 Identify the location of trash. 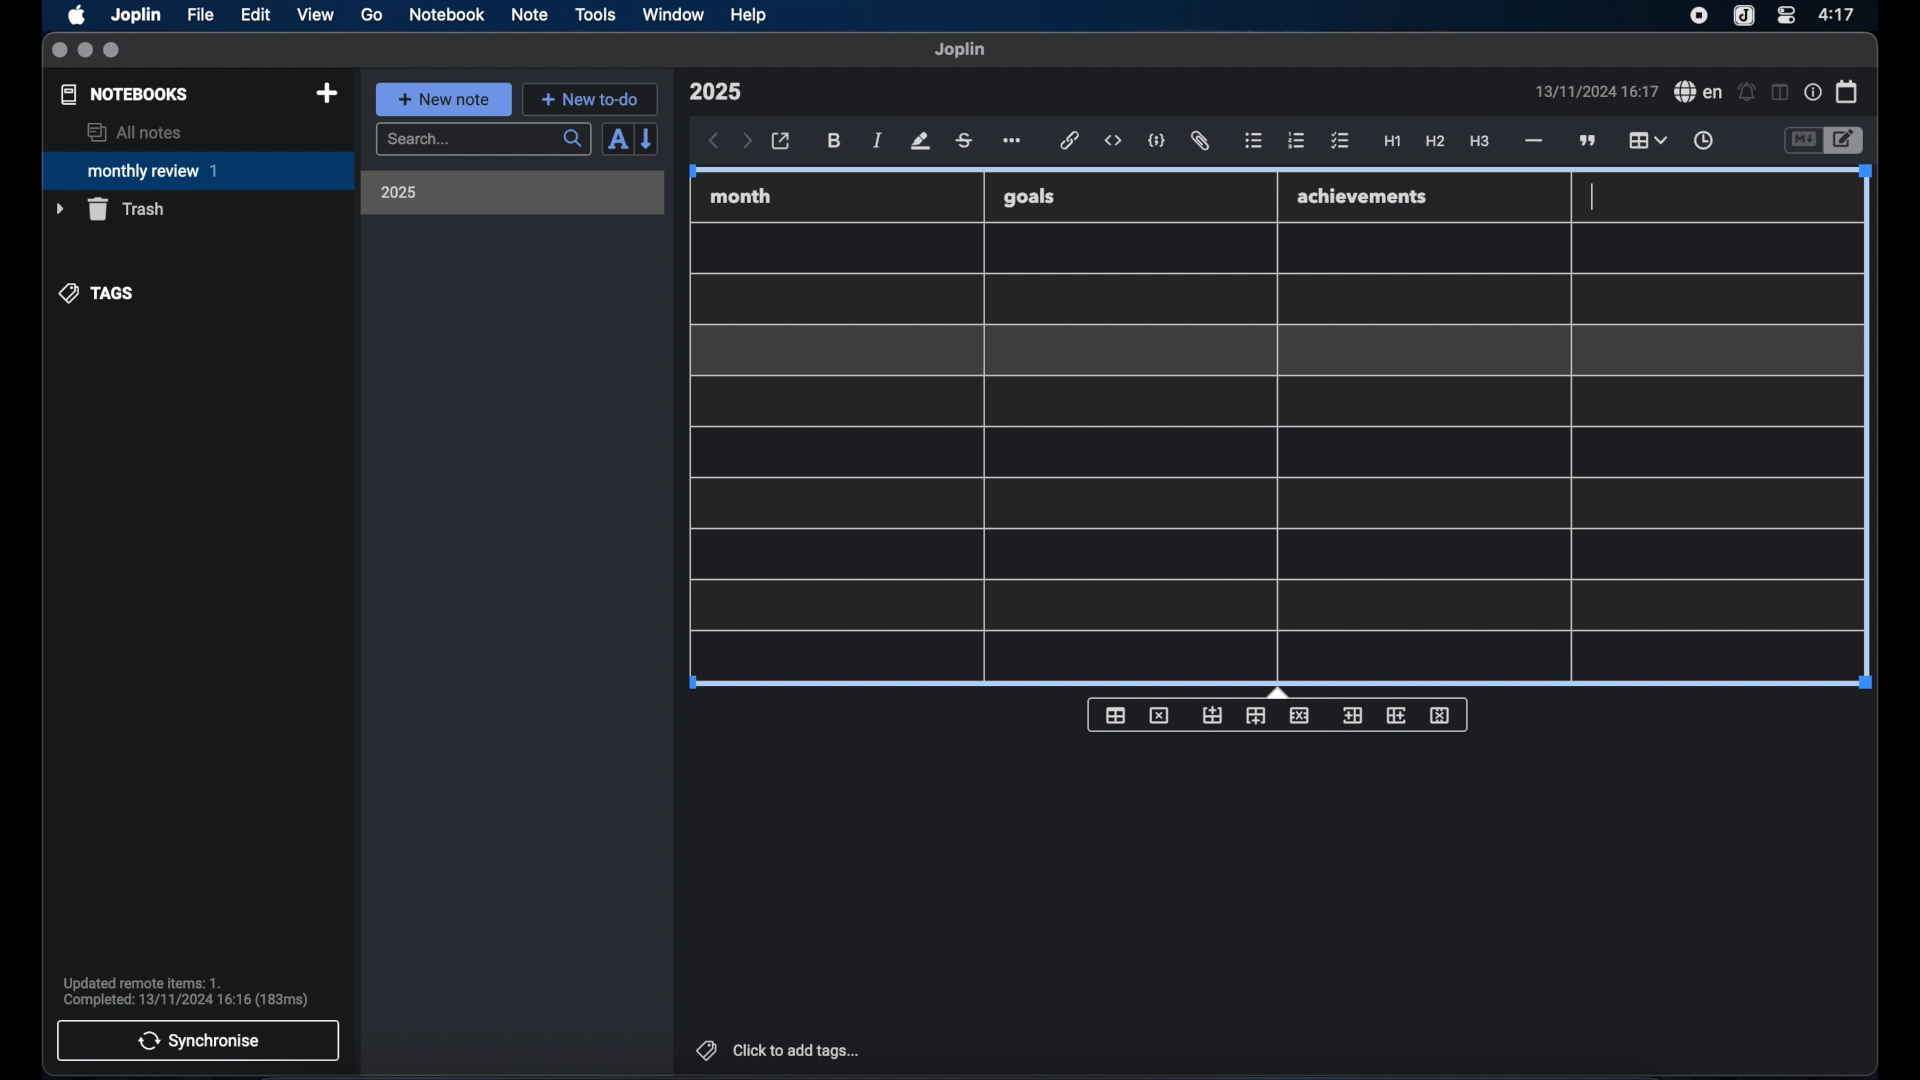
(110, 209).